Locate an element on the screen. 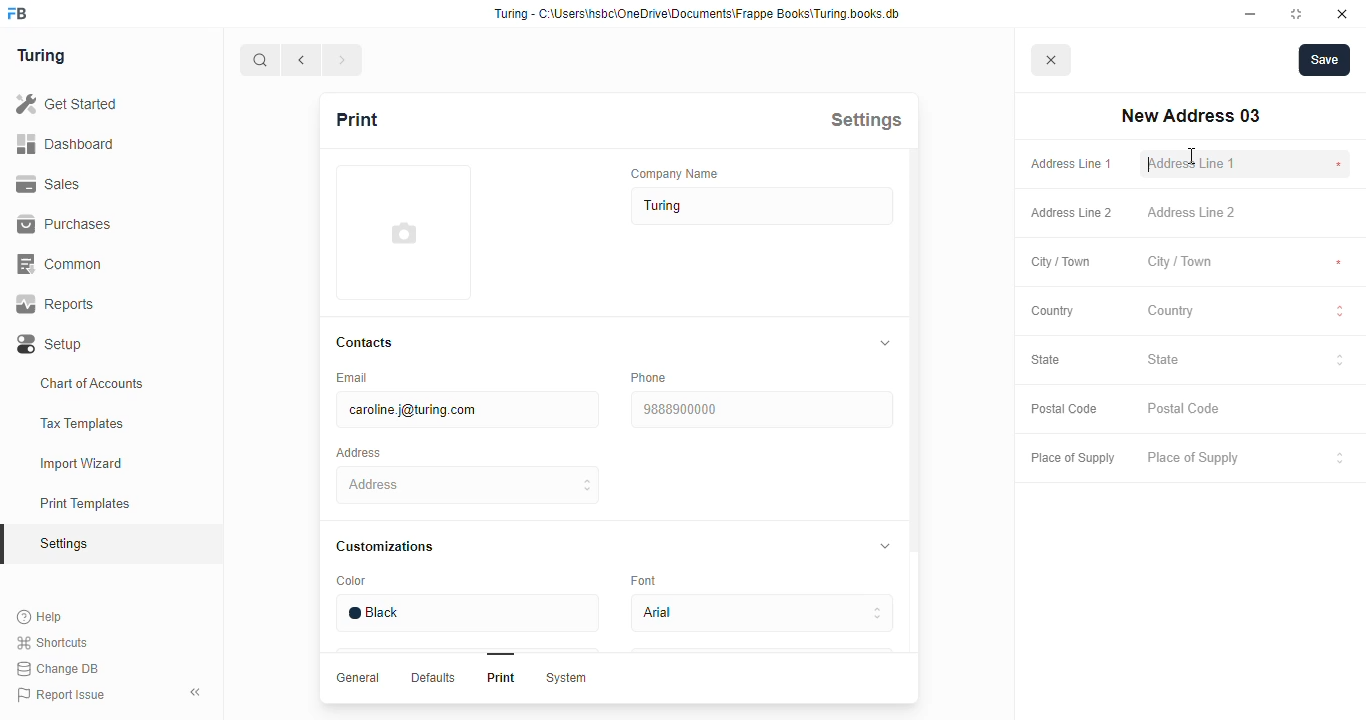 The width and height of the screenshot is (1366, 720). setup is located at coordinates (51, 345).